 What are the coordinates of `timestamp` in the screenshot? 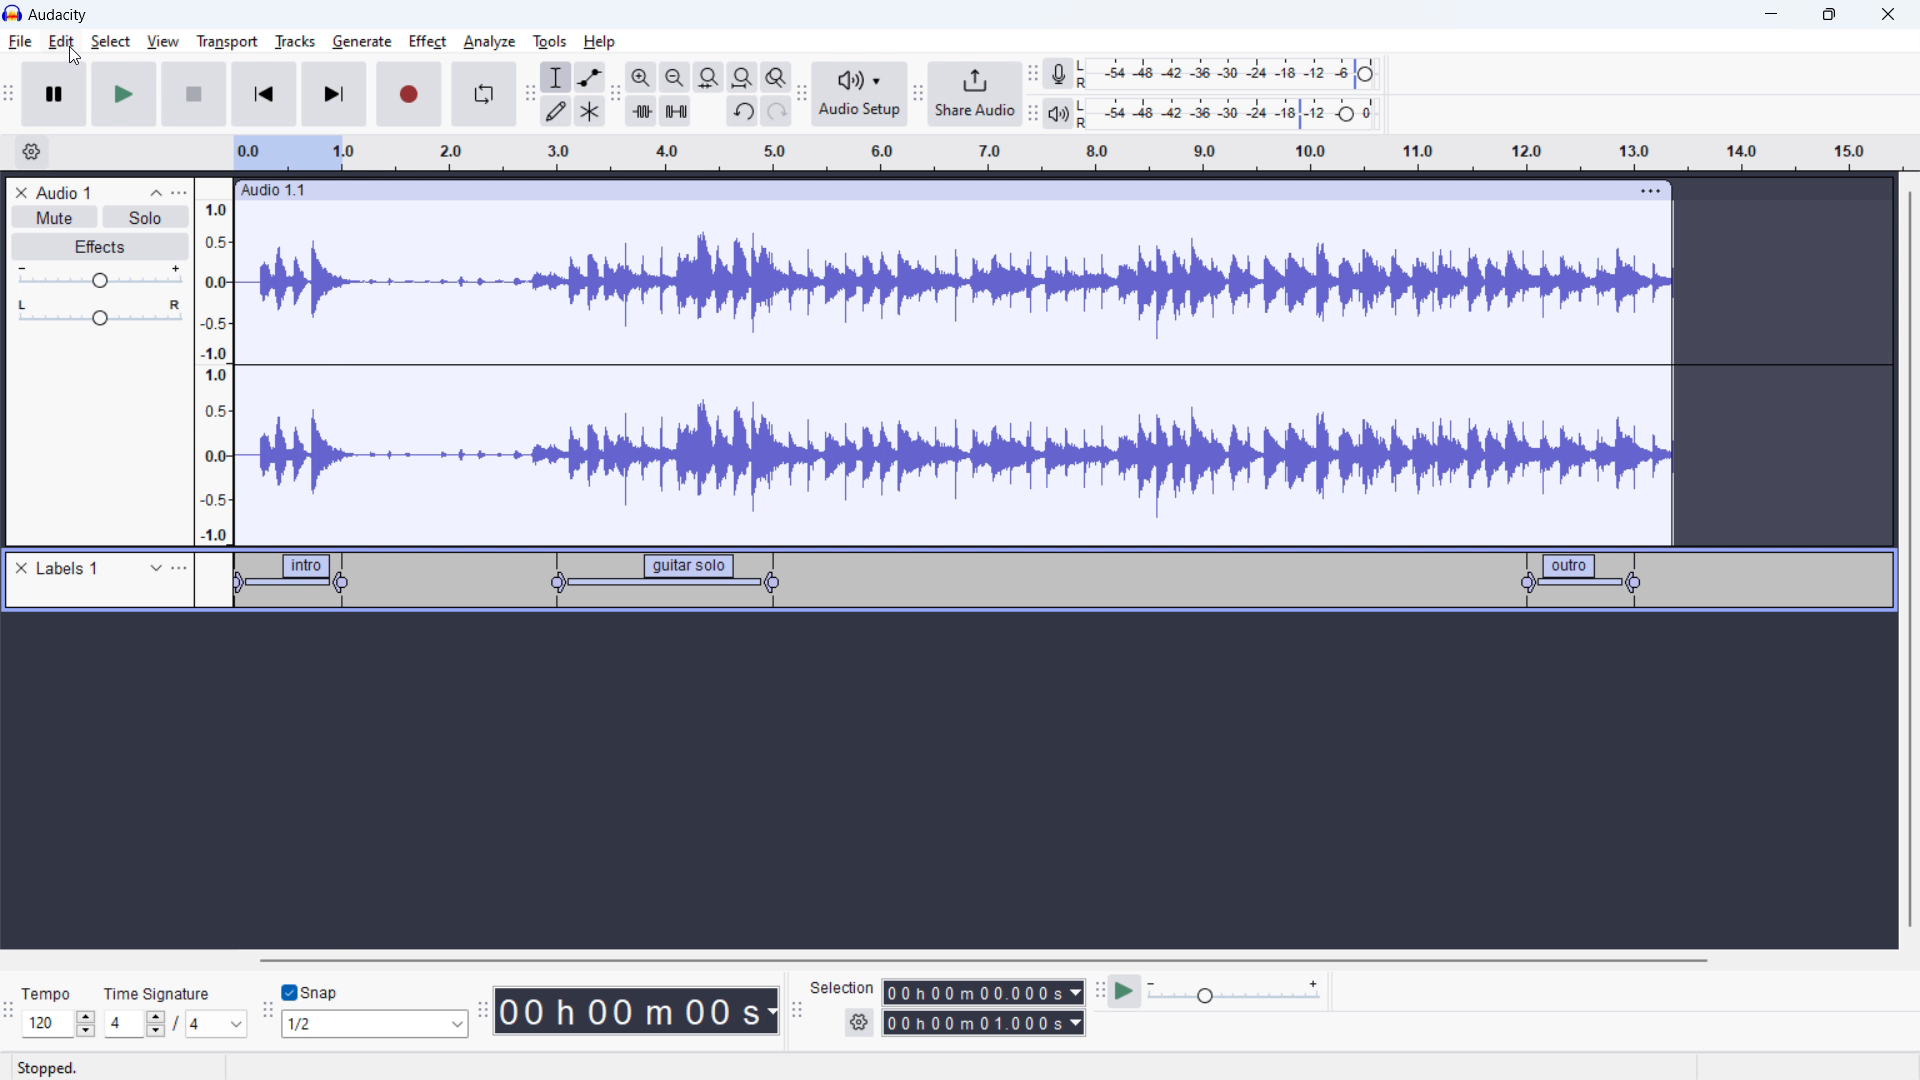 It's located at (637, 1009).